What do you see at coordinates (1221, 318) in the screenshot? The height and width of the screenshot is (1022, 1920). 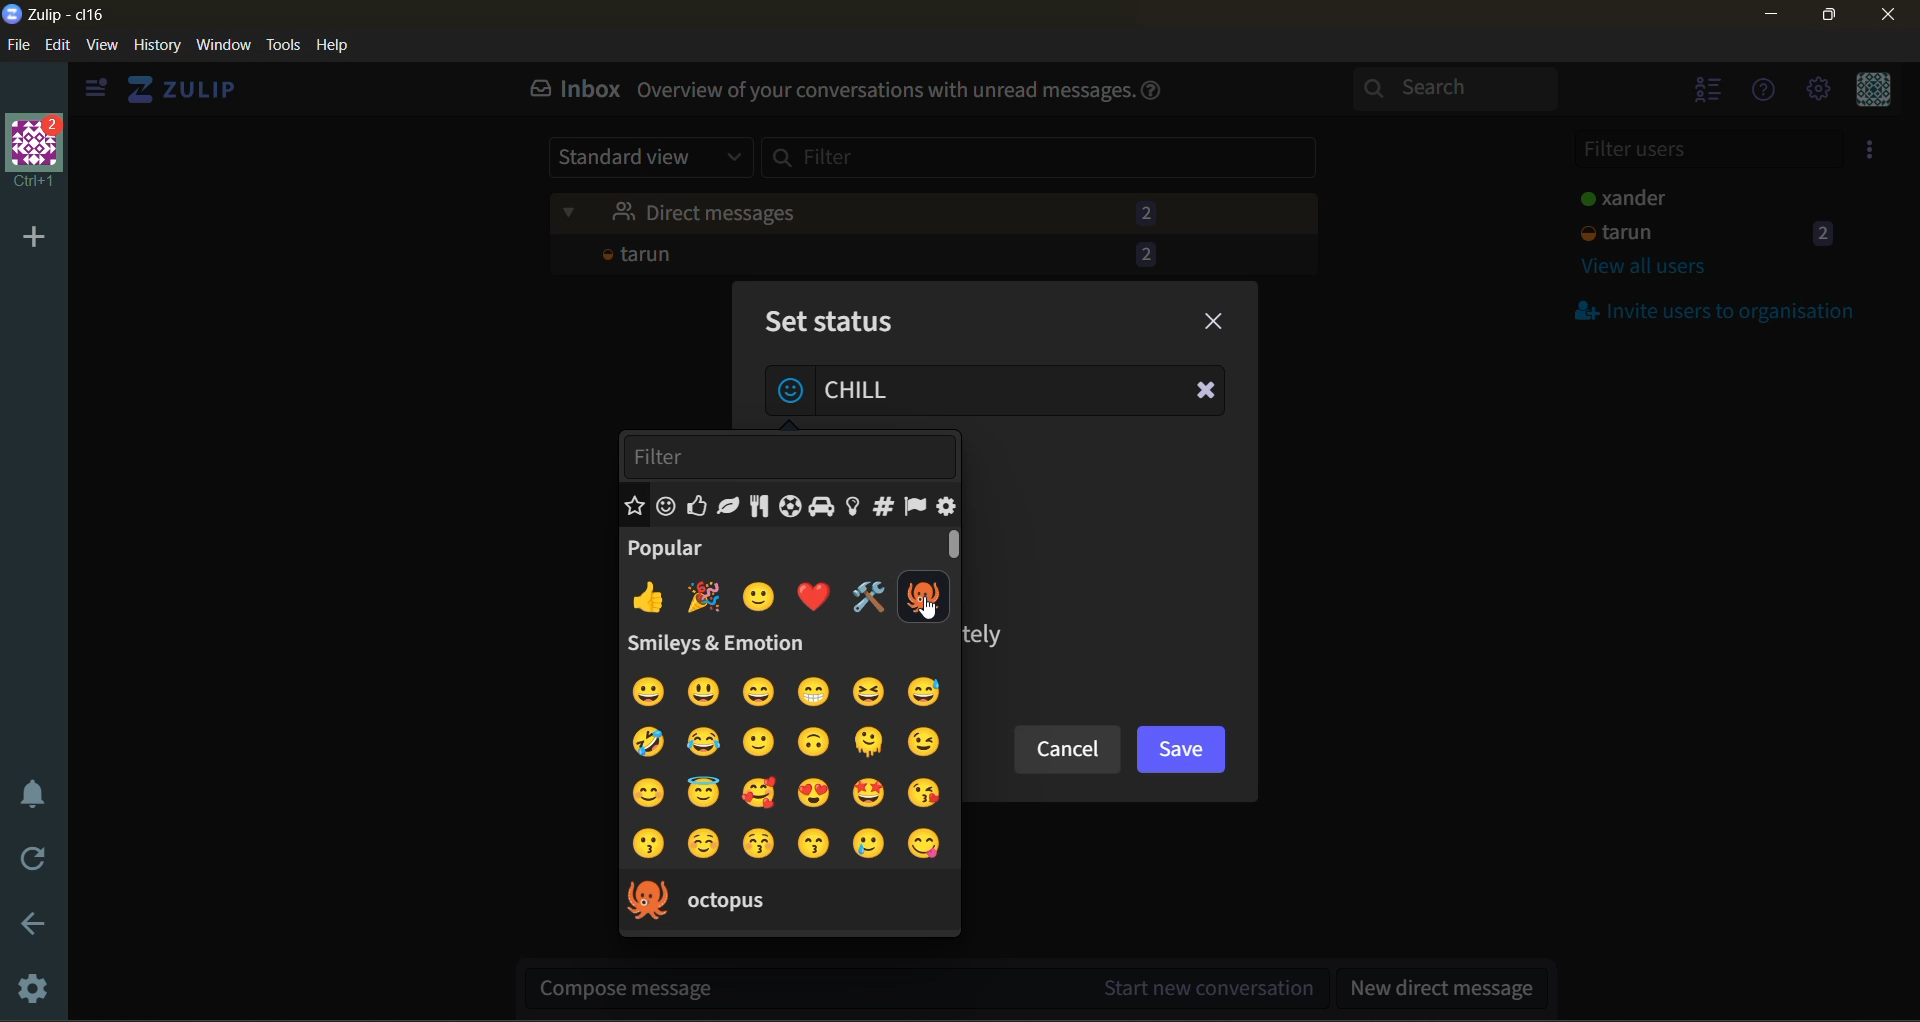 I see `close` at bounding box center [1221, 318].